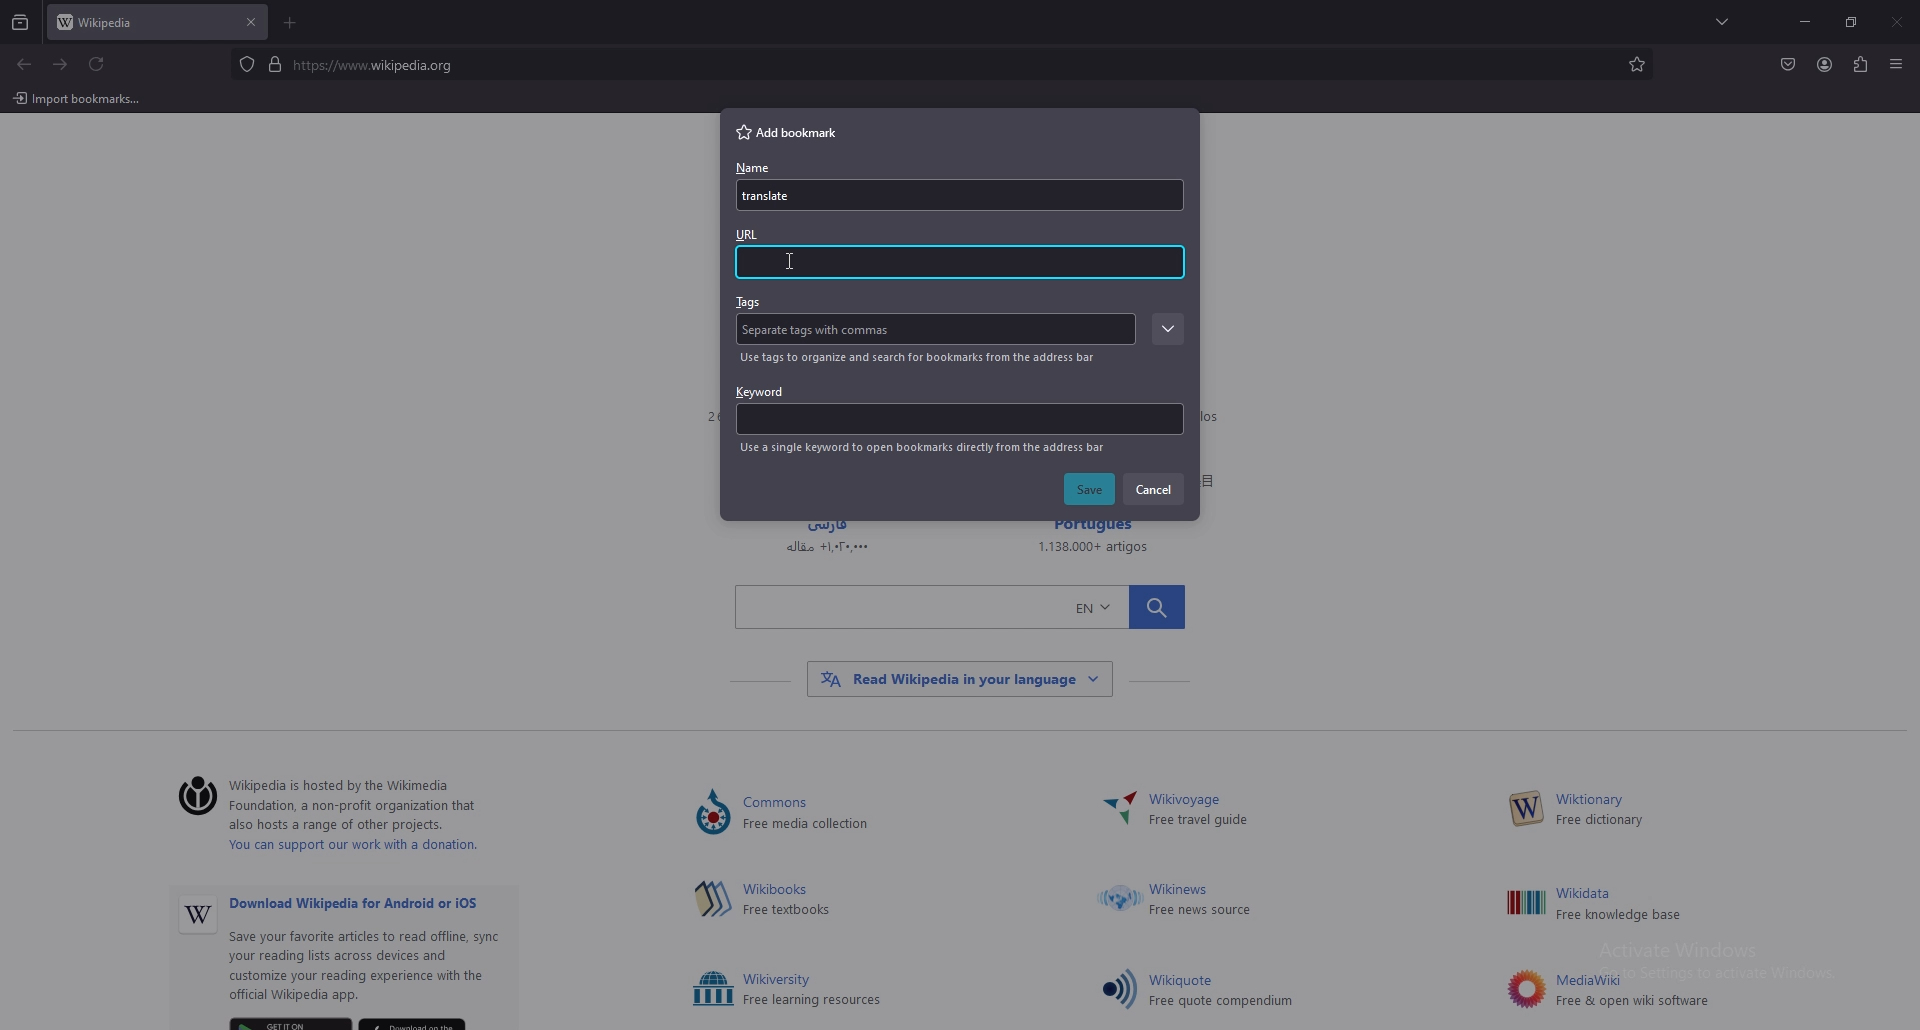 This screenshot has height=1030, width=1920. I want to click on Tag, so click(827, 331).